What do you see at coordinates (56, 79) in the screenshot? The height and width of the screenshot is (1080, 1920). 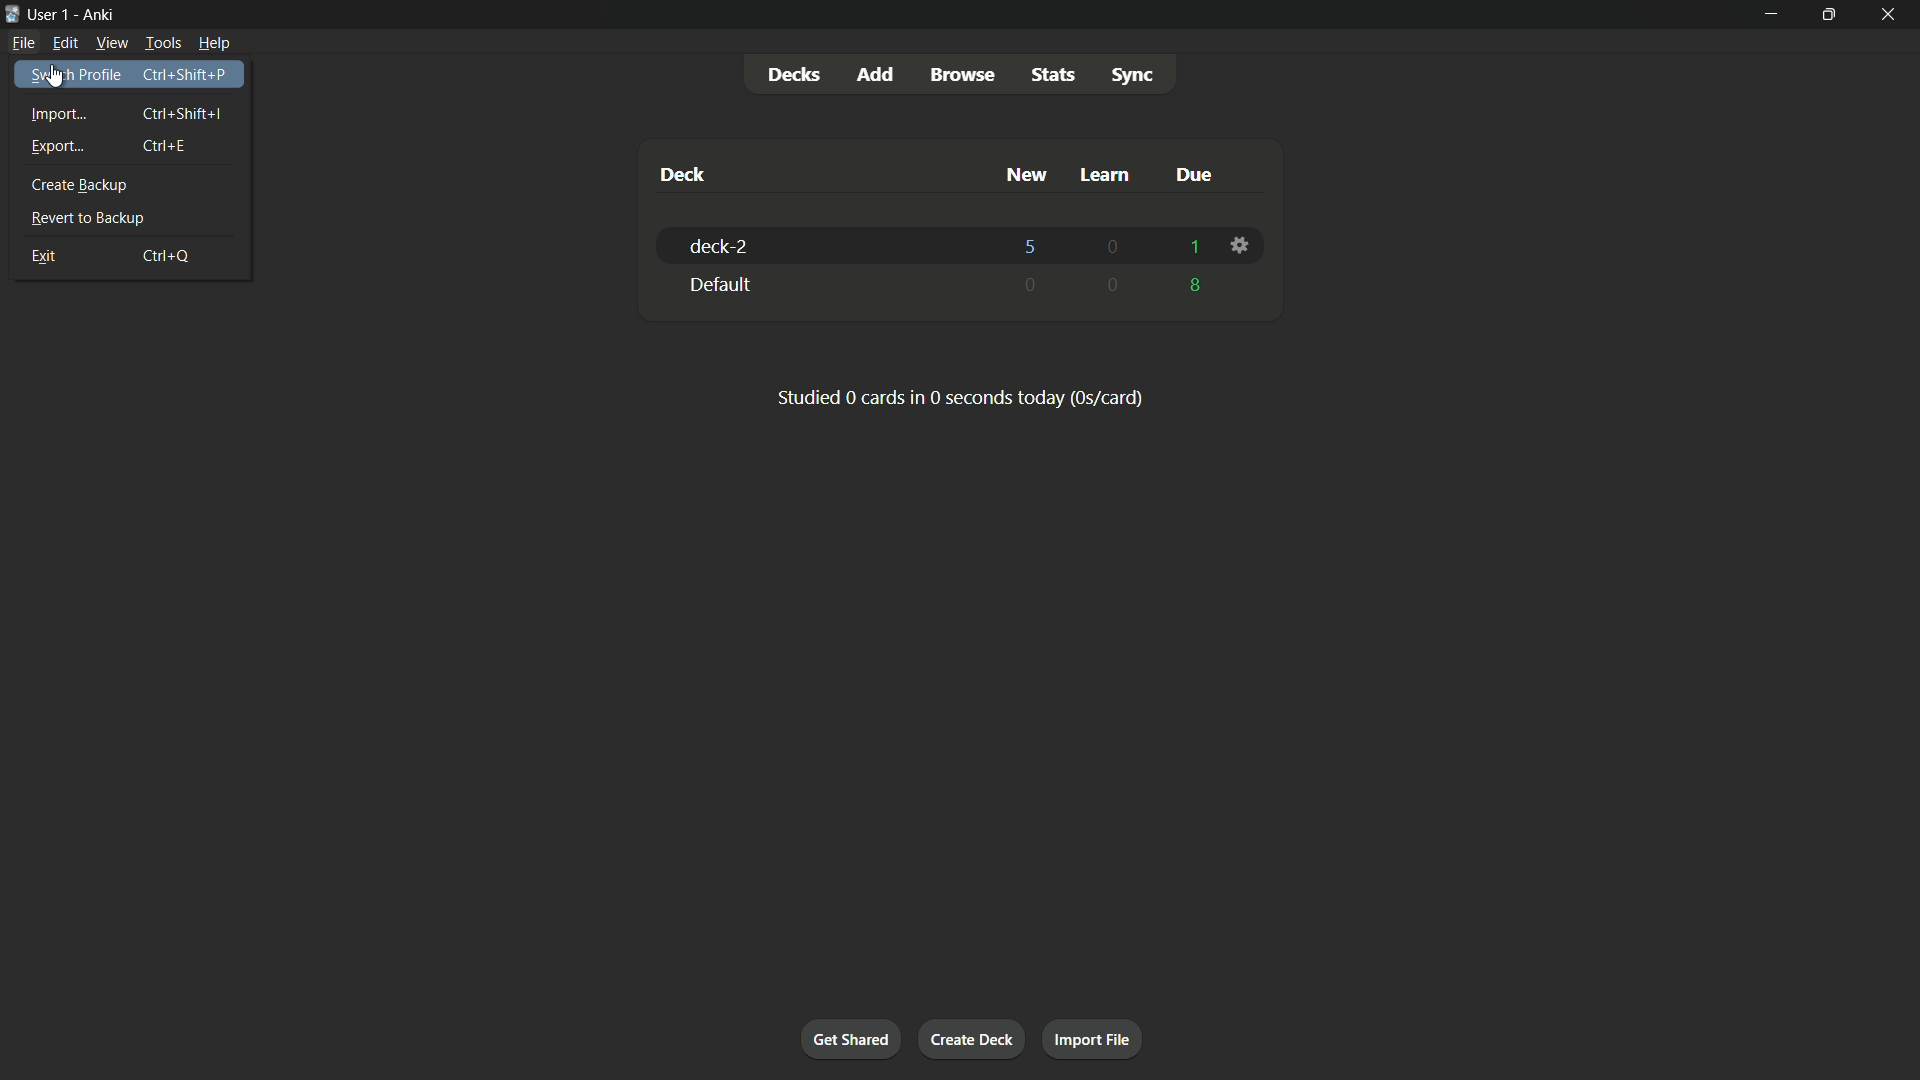 I see `cursor` at bounding box center [56, 79].